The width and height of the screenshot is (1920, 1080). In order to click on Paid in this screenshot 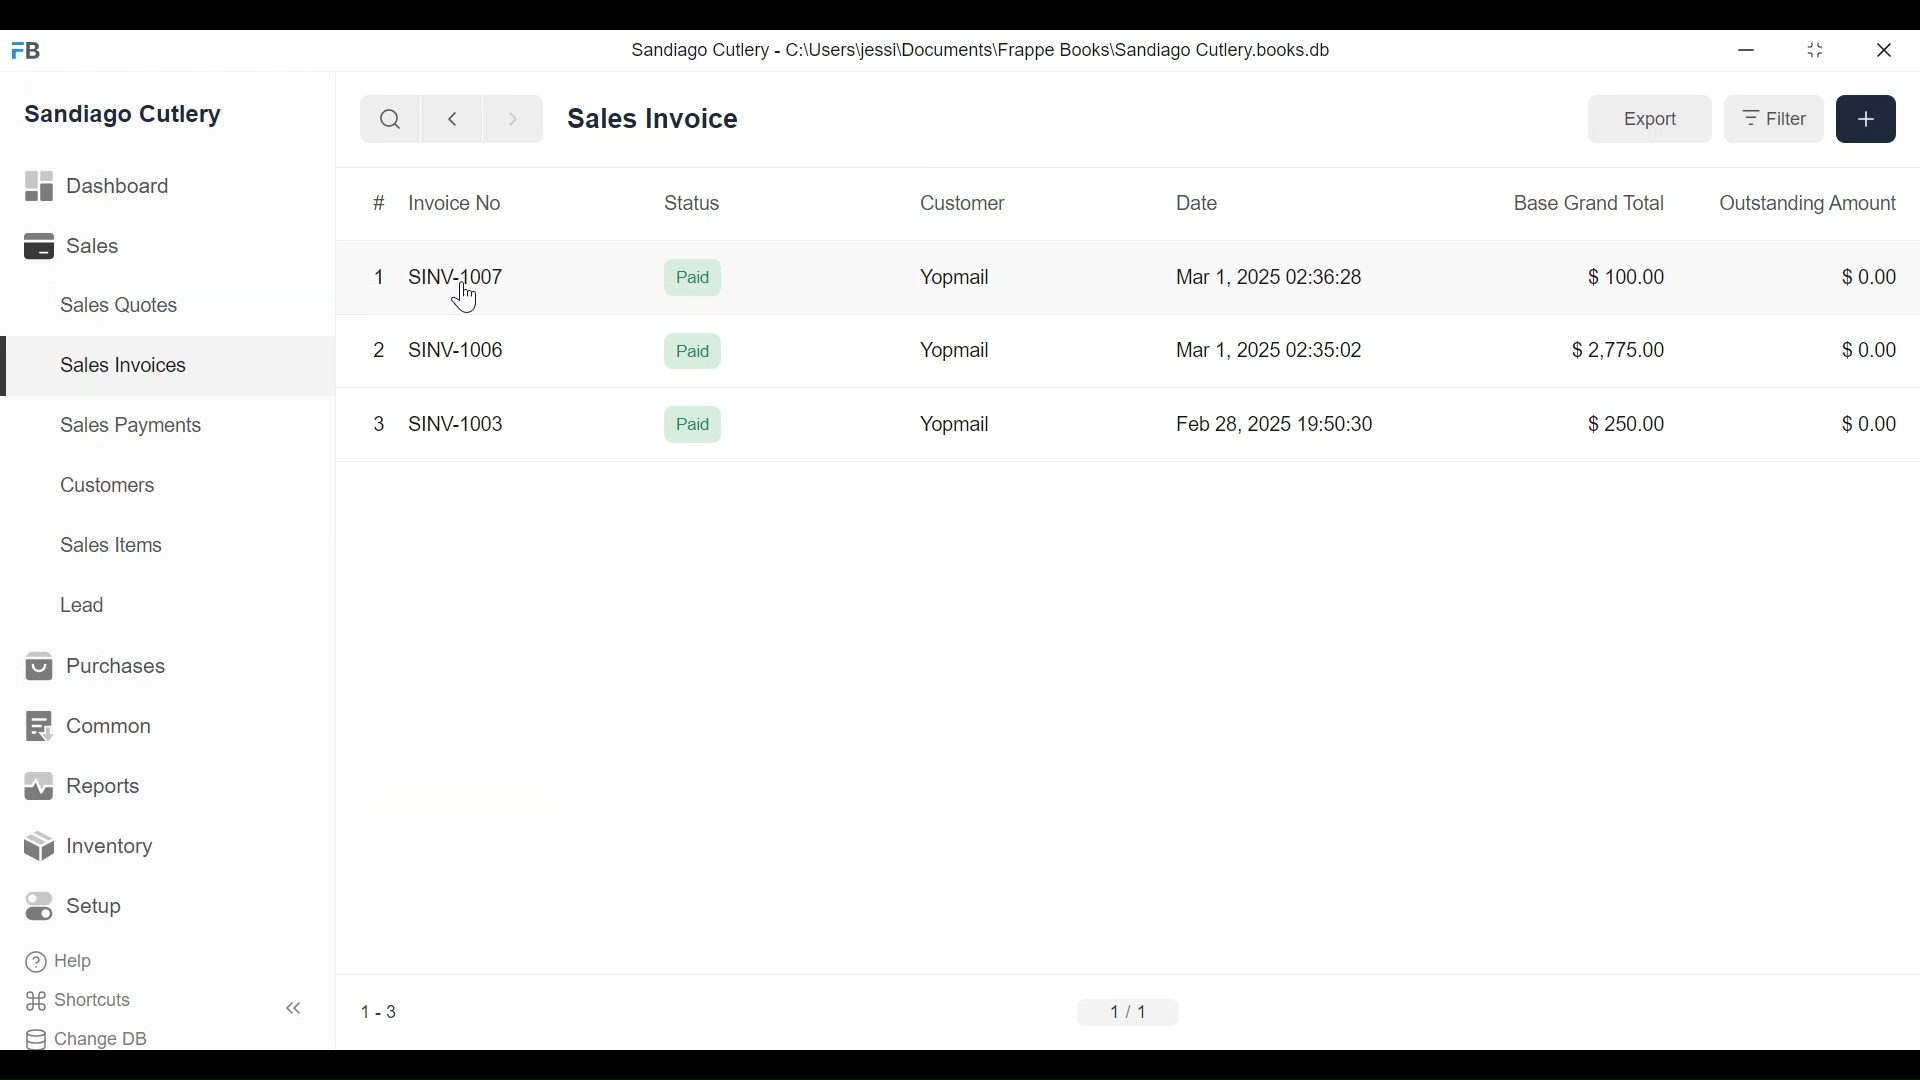, I will do `click(694, 424)`.